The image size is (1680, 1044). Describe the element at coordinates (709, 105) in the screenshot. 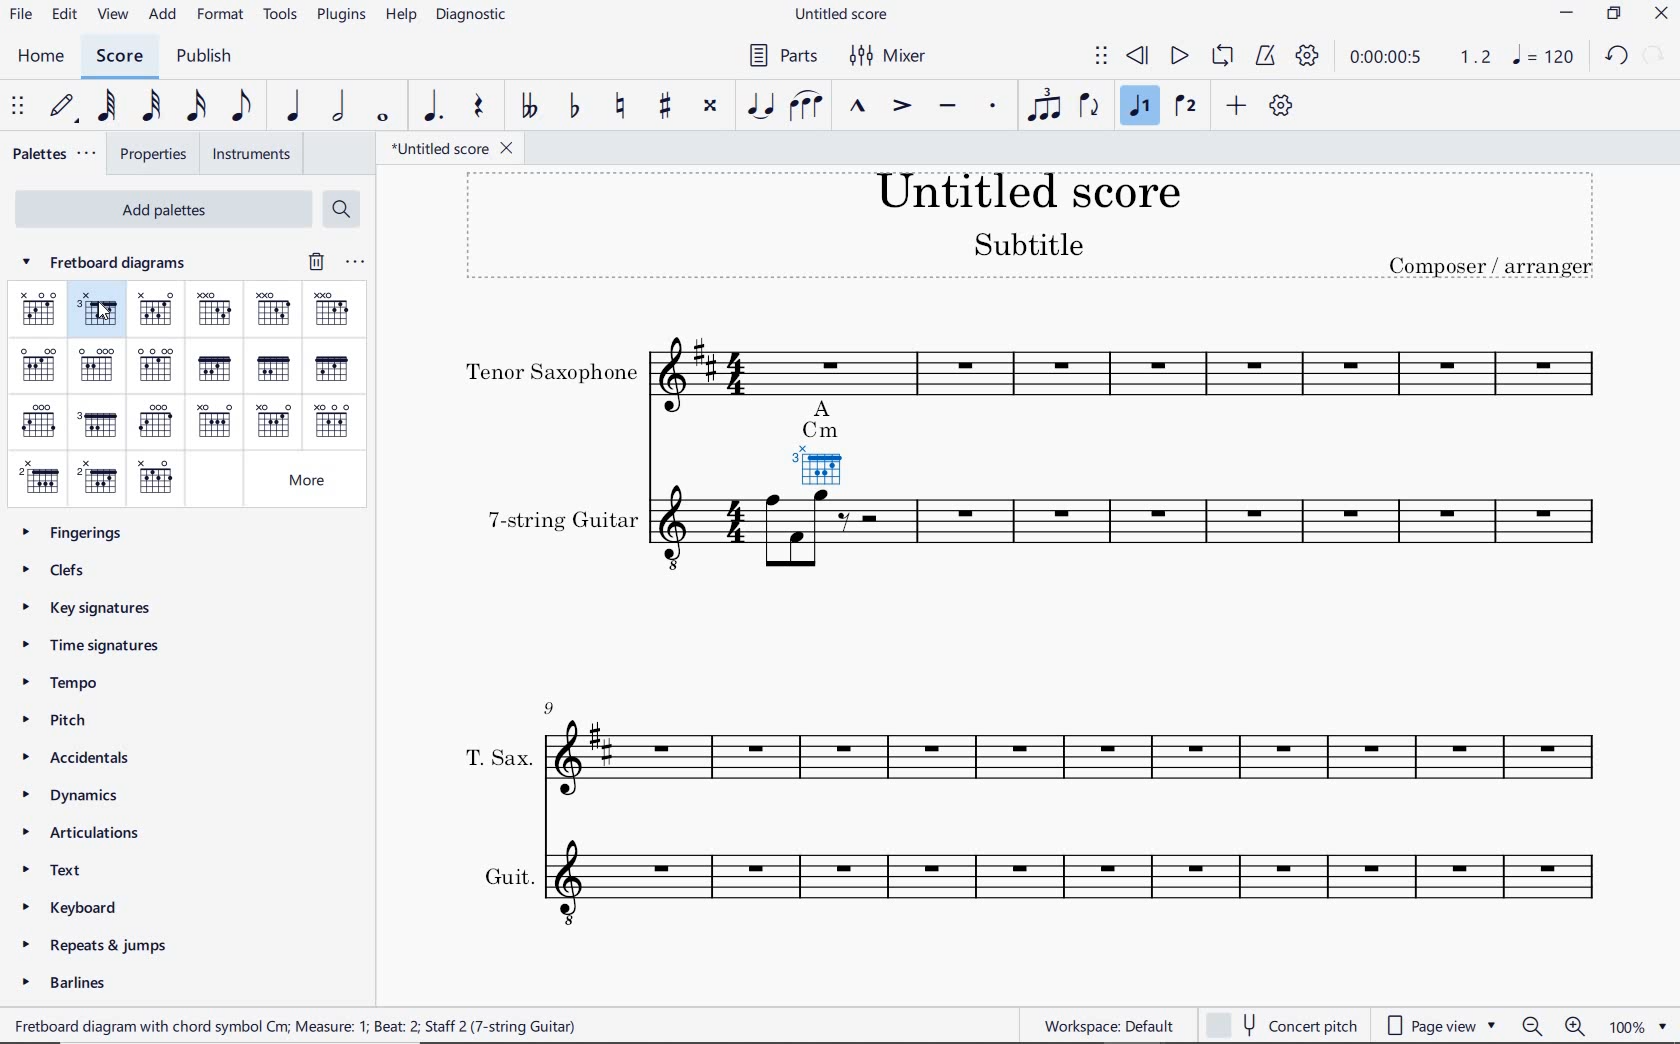

I see `TOGGLE DOUBLE-SHARP` at that location.